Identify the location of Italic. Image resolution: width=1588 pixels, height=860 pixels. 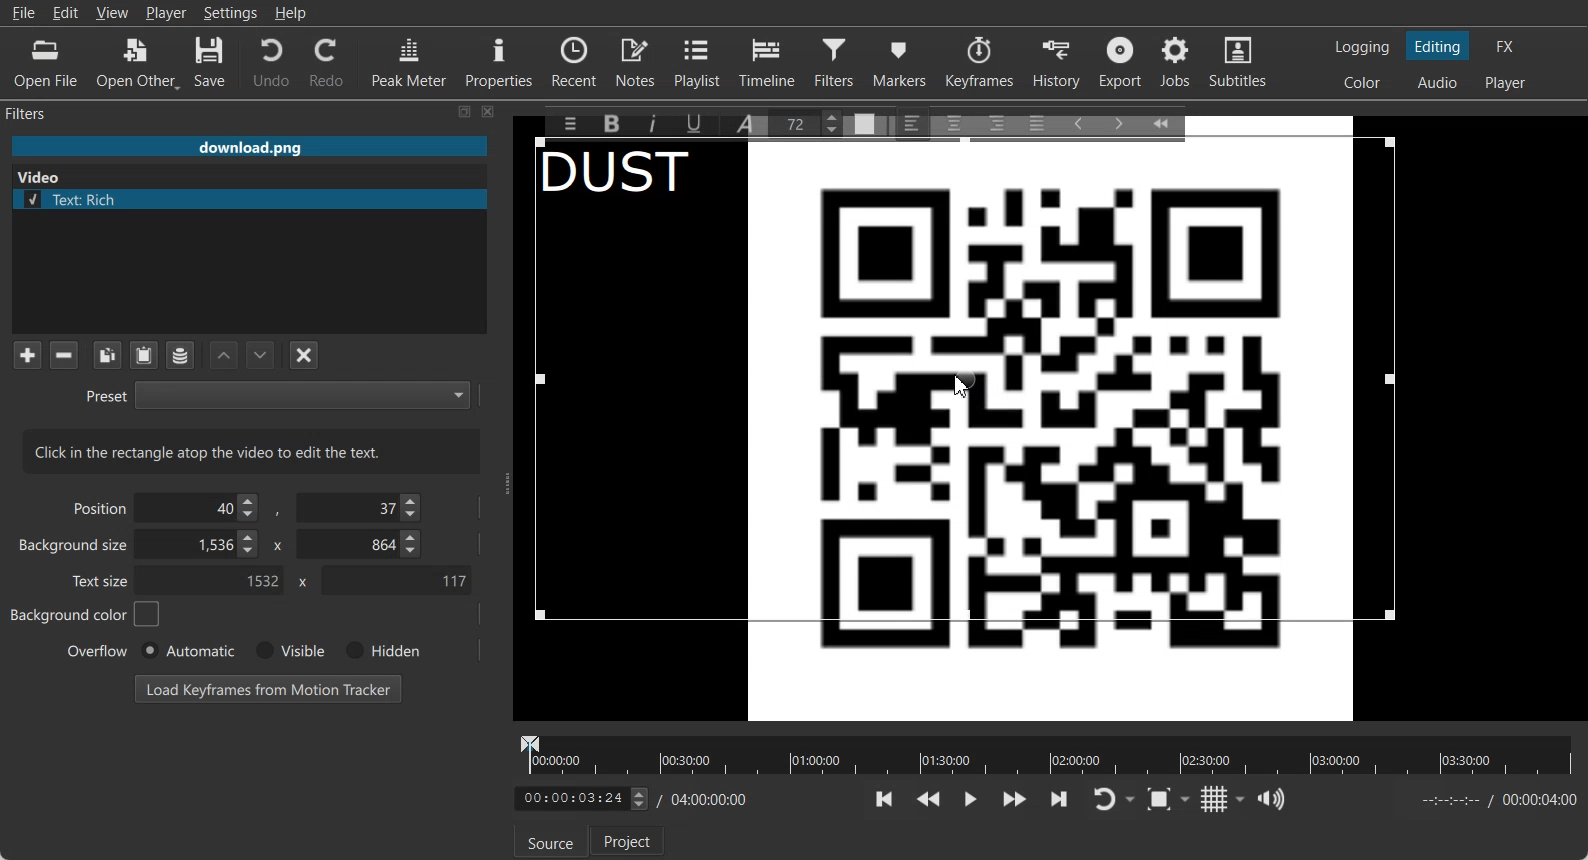
(656, 121).